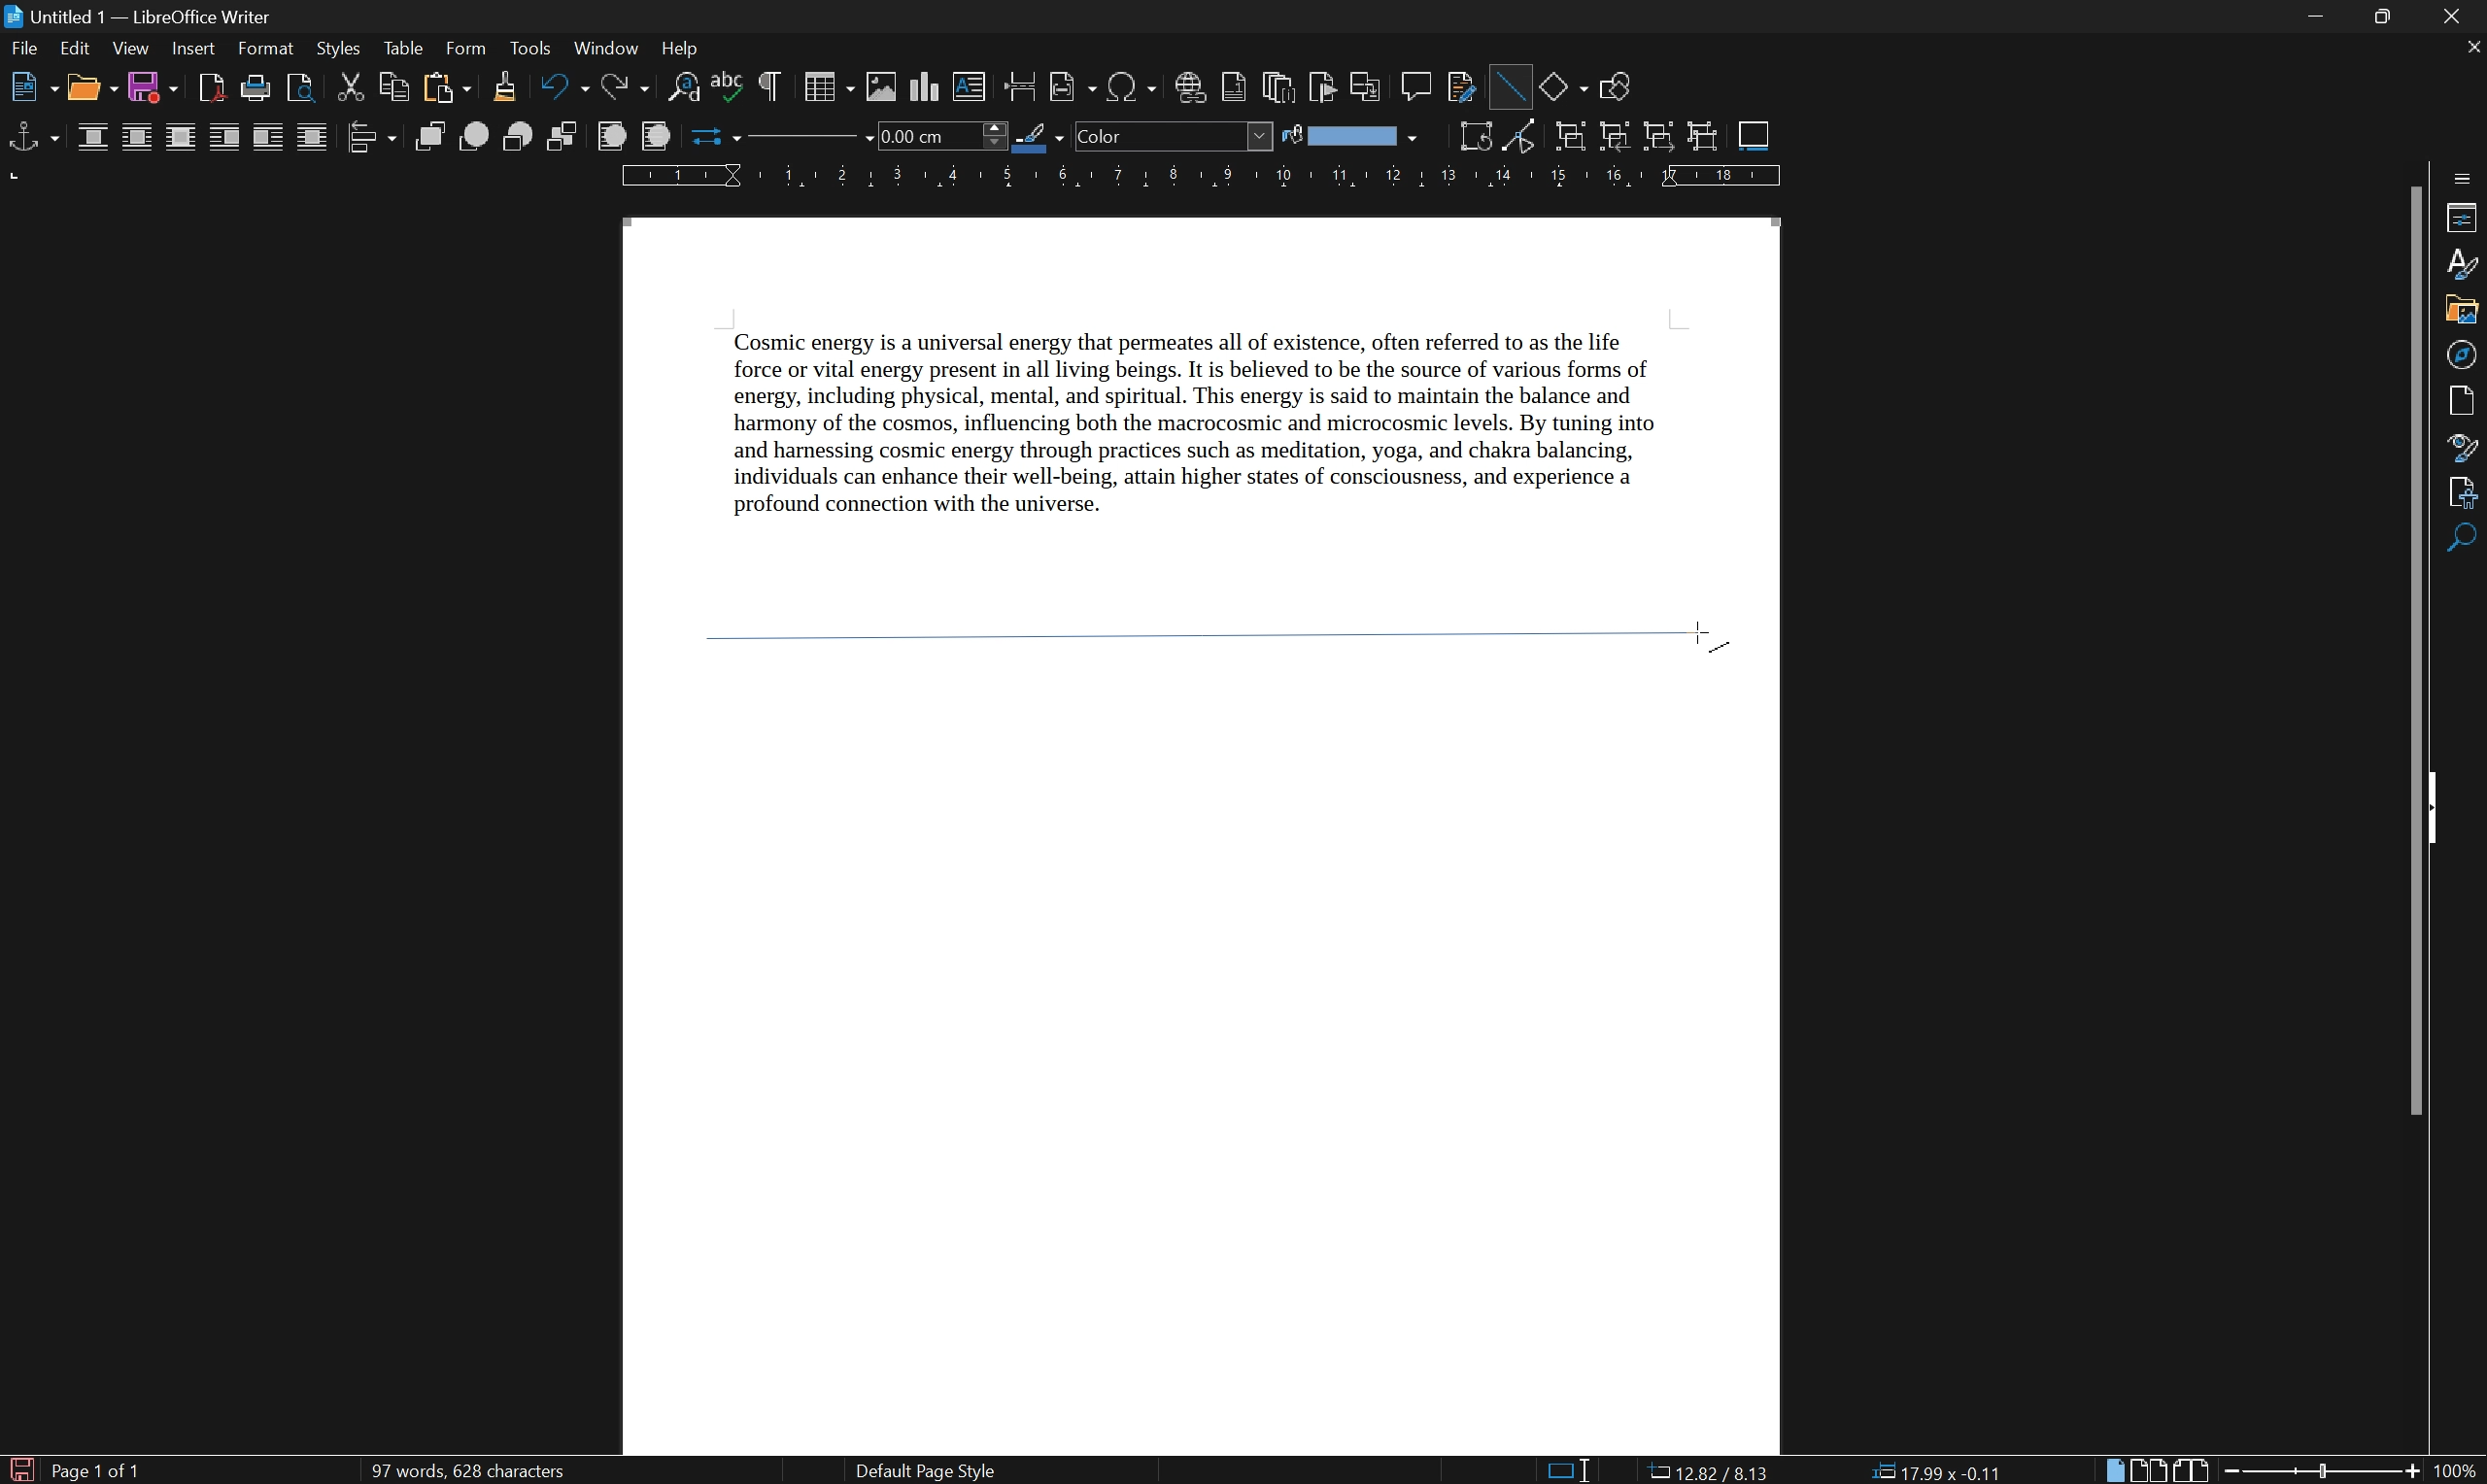 This screenshot has width=2487, height=1484. What do you see at coordinates (1477, 136) in the screenshot?
I see `rotate` at bounding box center [1477, 136].